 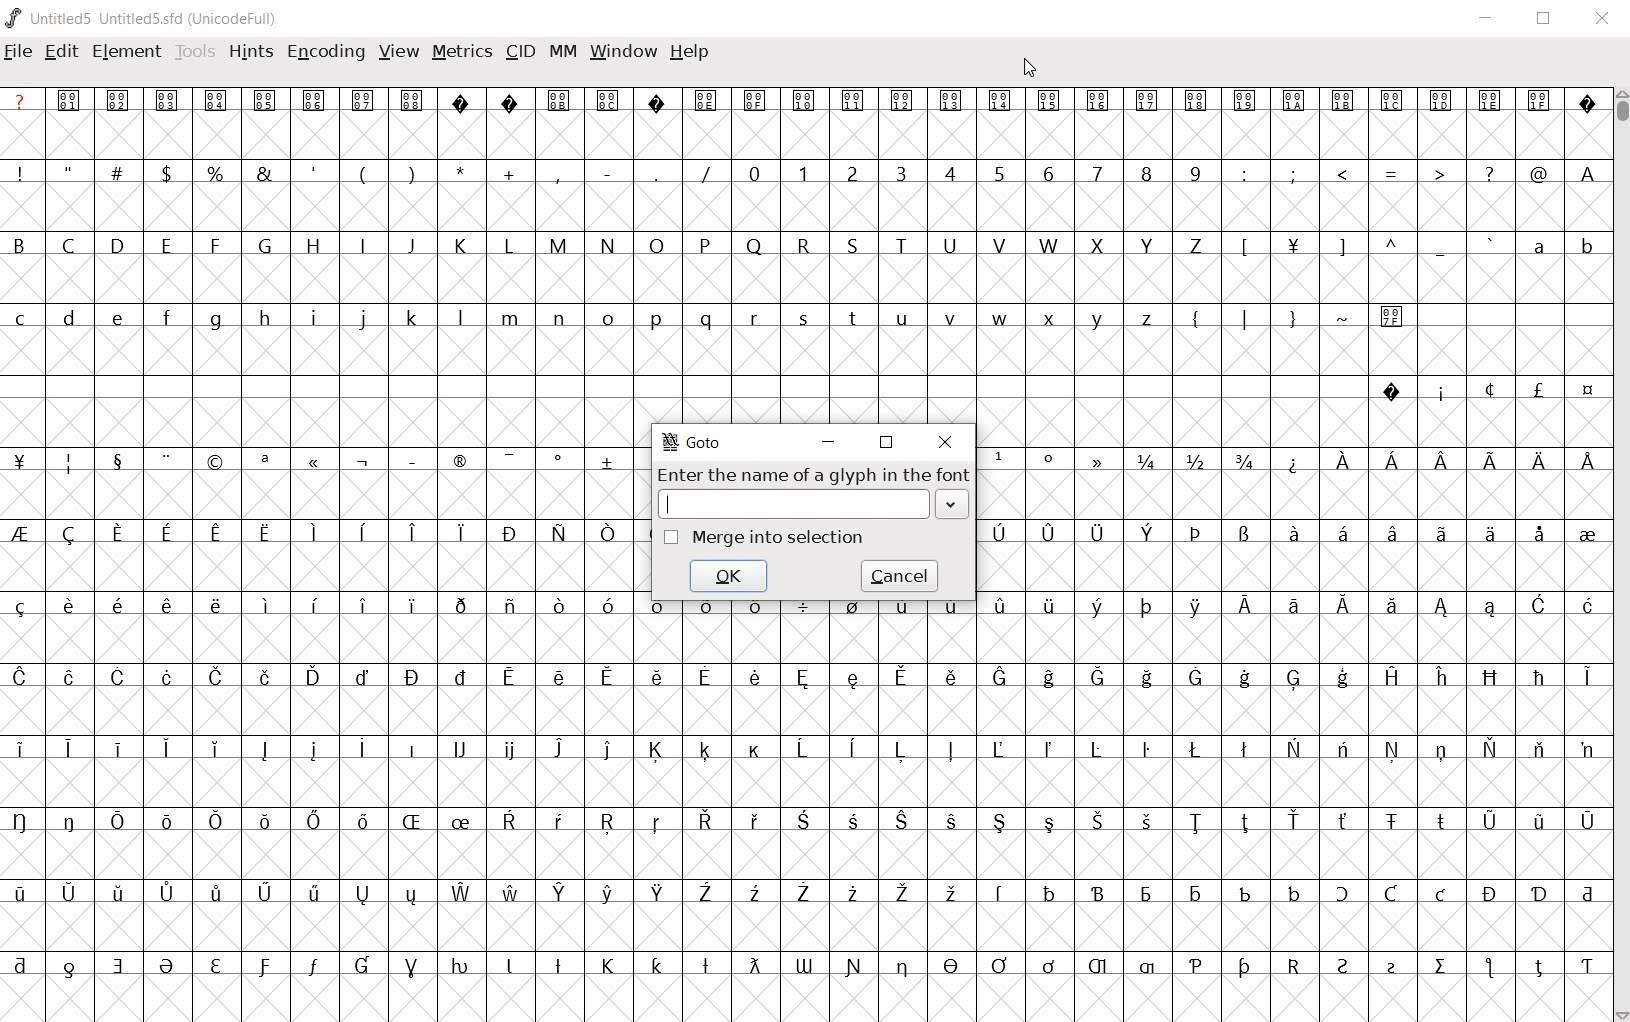 What do you see at coordinates (851, 610) in the screenshot?
I see `Symbol` at bounding box center [851, 610].